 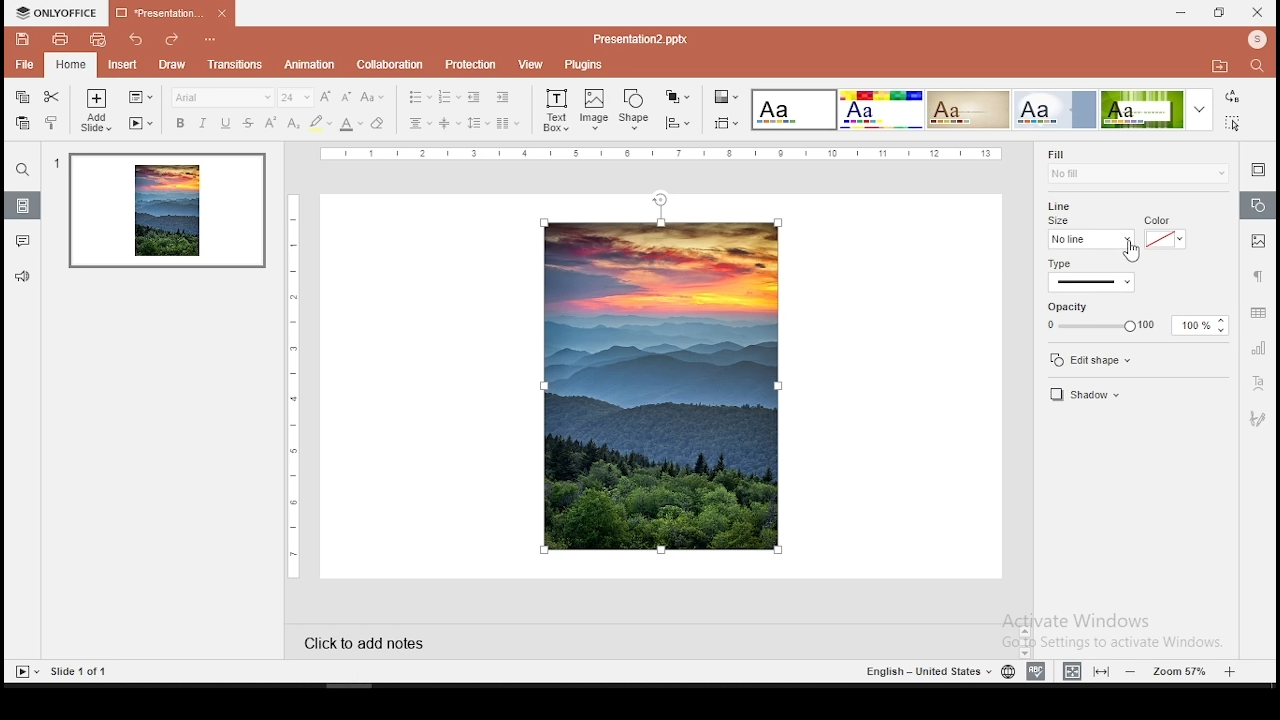 I want to click on copy, so click(x=20, y=98).